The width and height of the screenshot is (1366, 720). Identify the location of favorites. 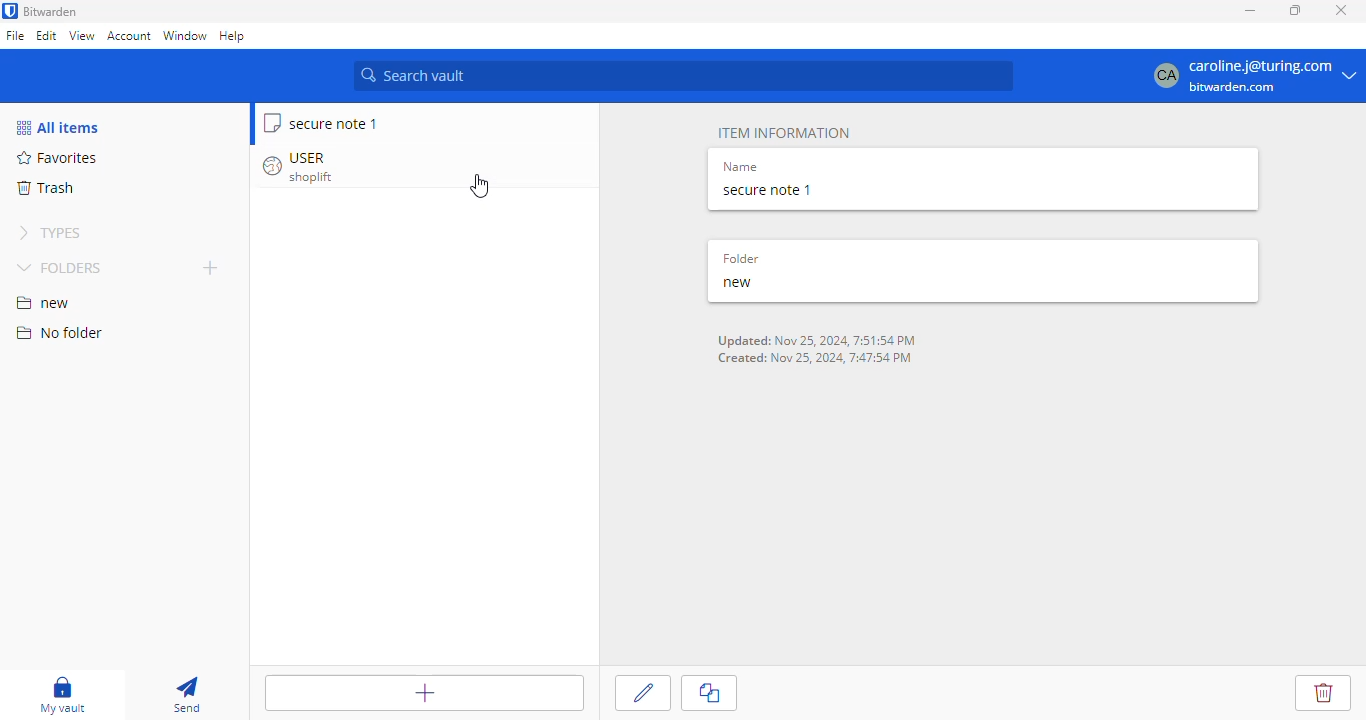
(55, 158).